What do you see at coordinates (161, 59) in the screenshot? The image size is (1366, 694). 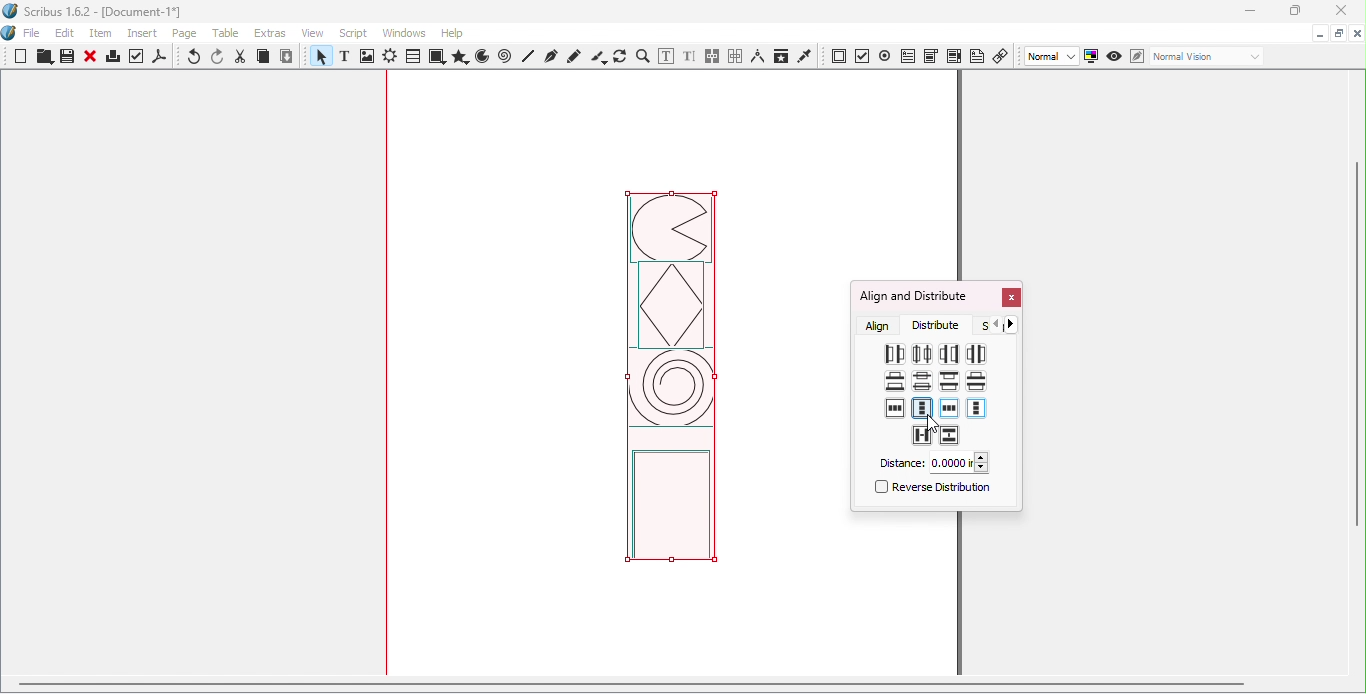 I see `save as PDF` at bounding box center [161, 59].